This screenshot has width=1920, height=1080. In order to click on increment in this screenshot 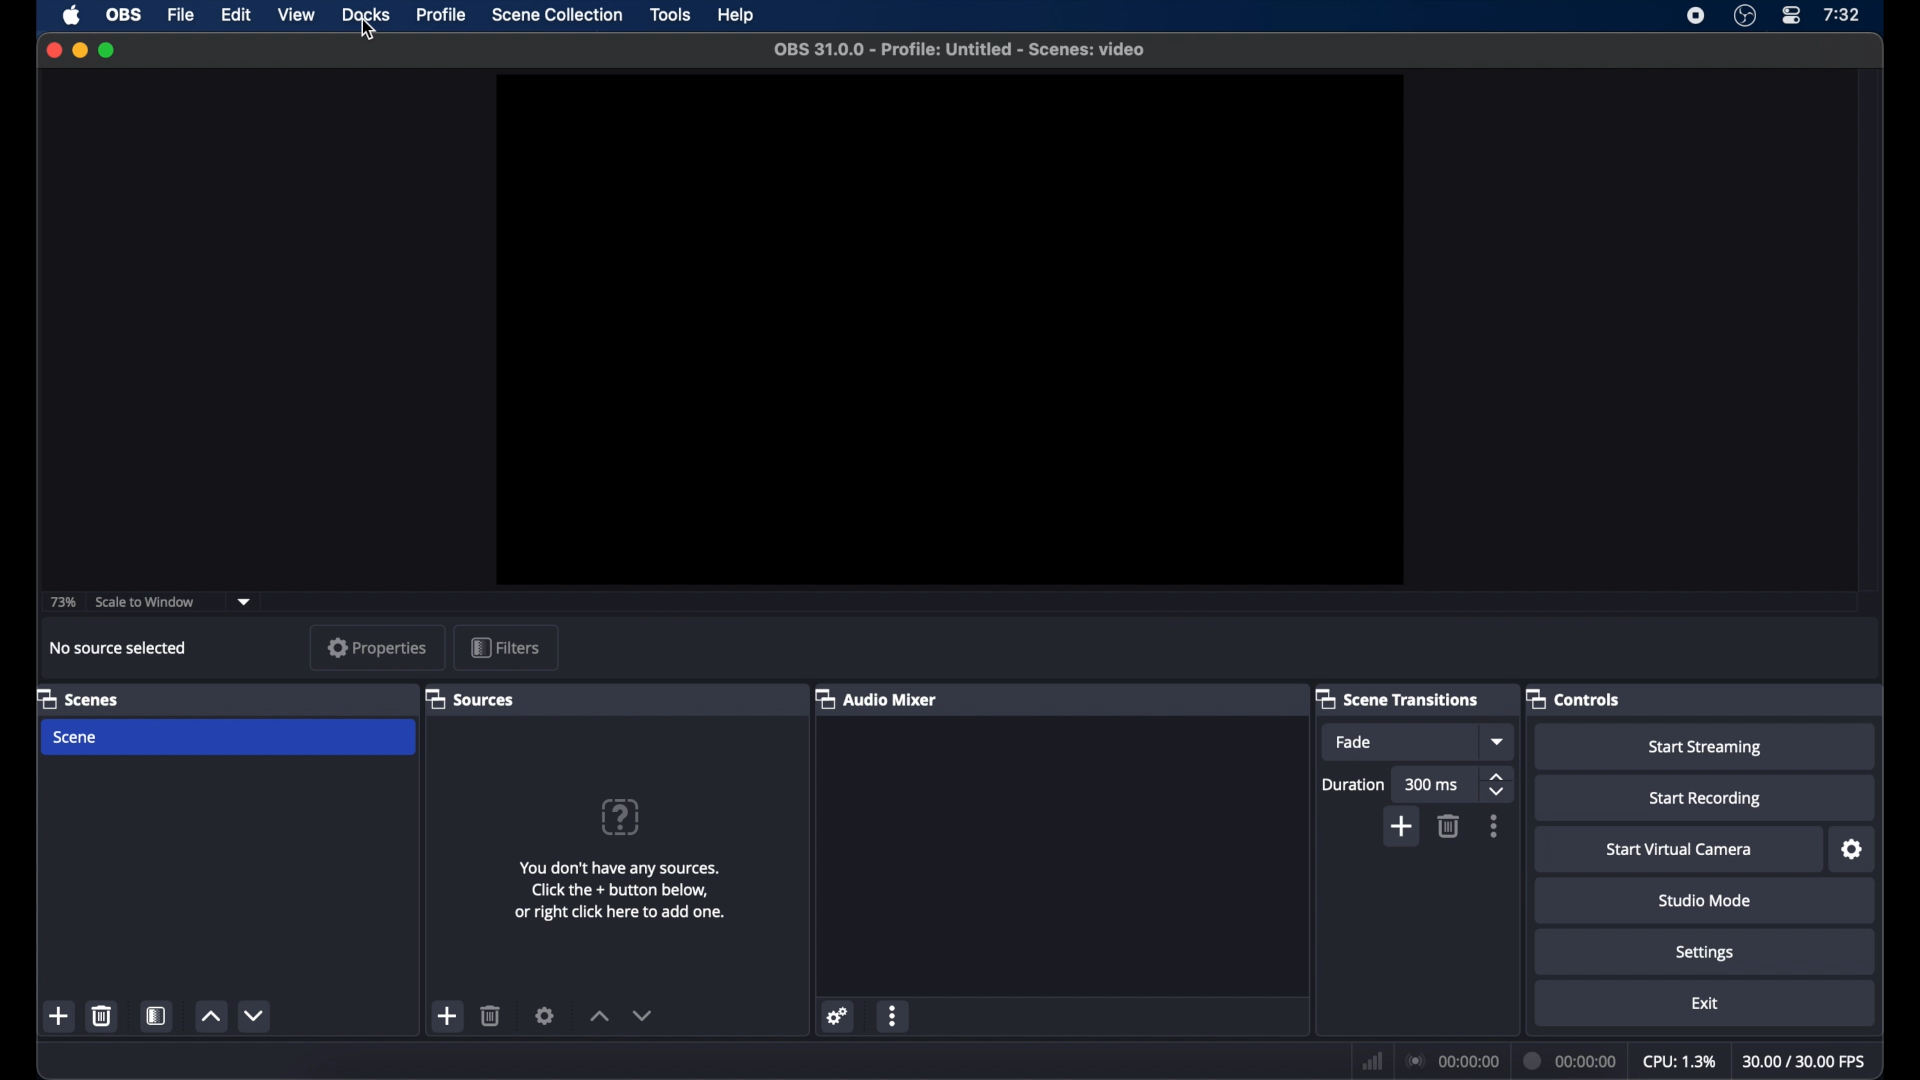, I will do `click(210, 1017)`.